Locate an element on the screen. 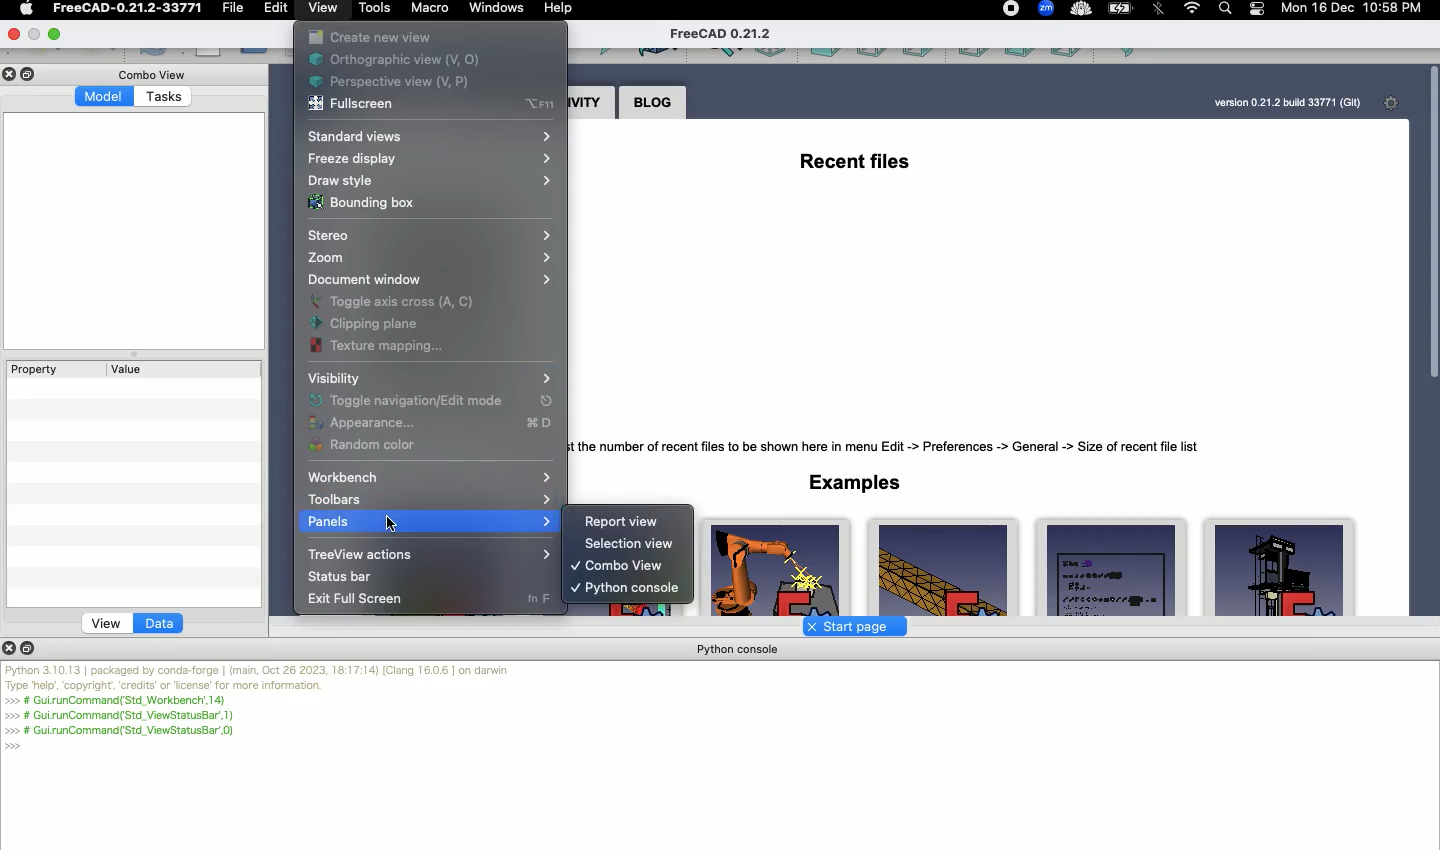 The height and width of the screenshot is (850, 1440). Blog is located at coordinates (653, 104).